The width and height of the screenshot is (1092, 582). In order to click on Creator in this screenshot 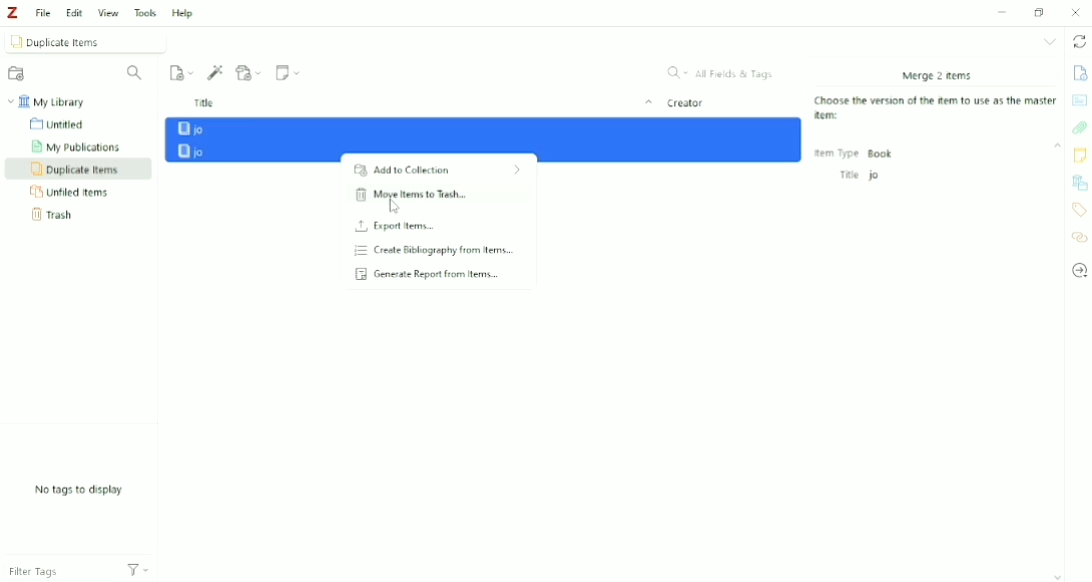, I will do `click(686, 103)`.